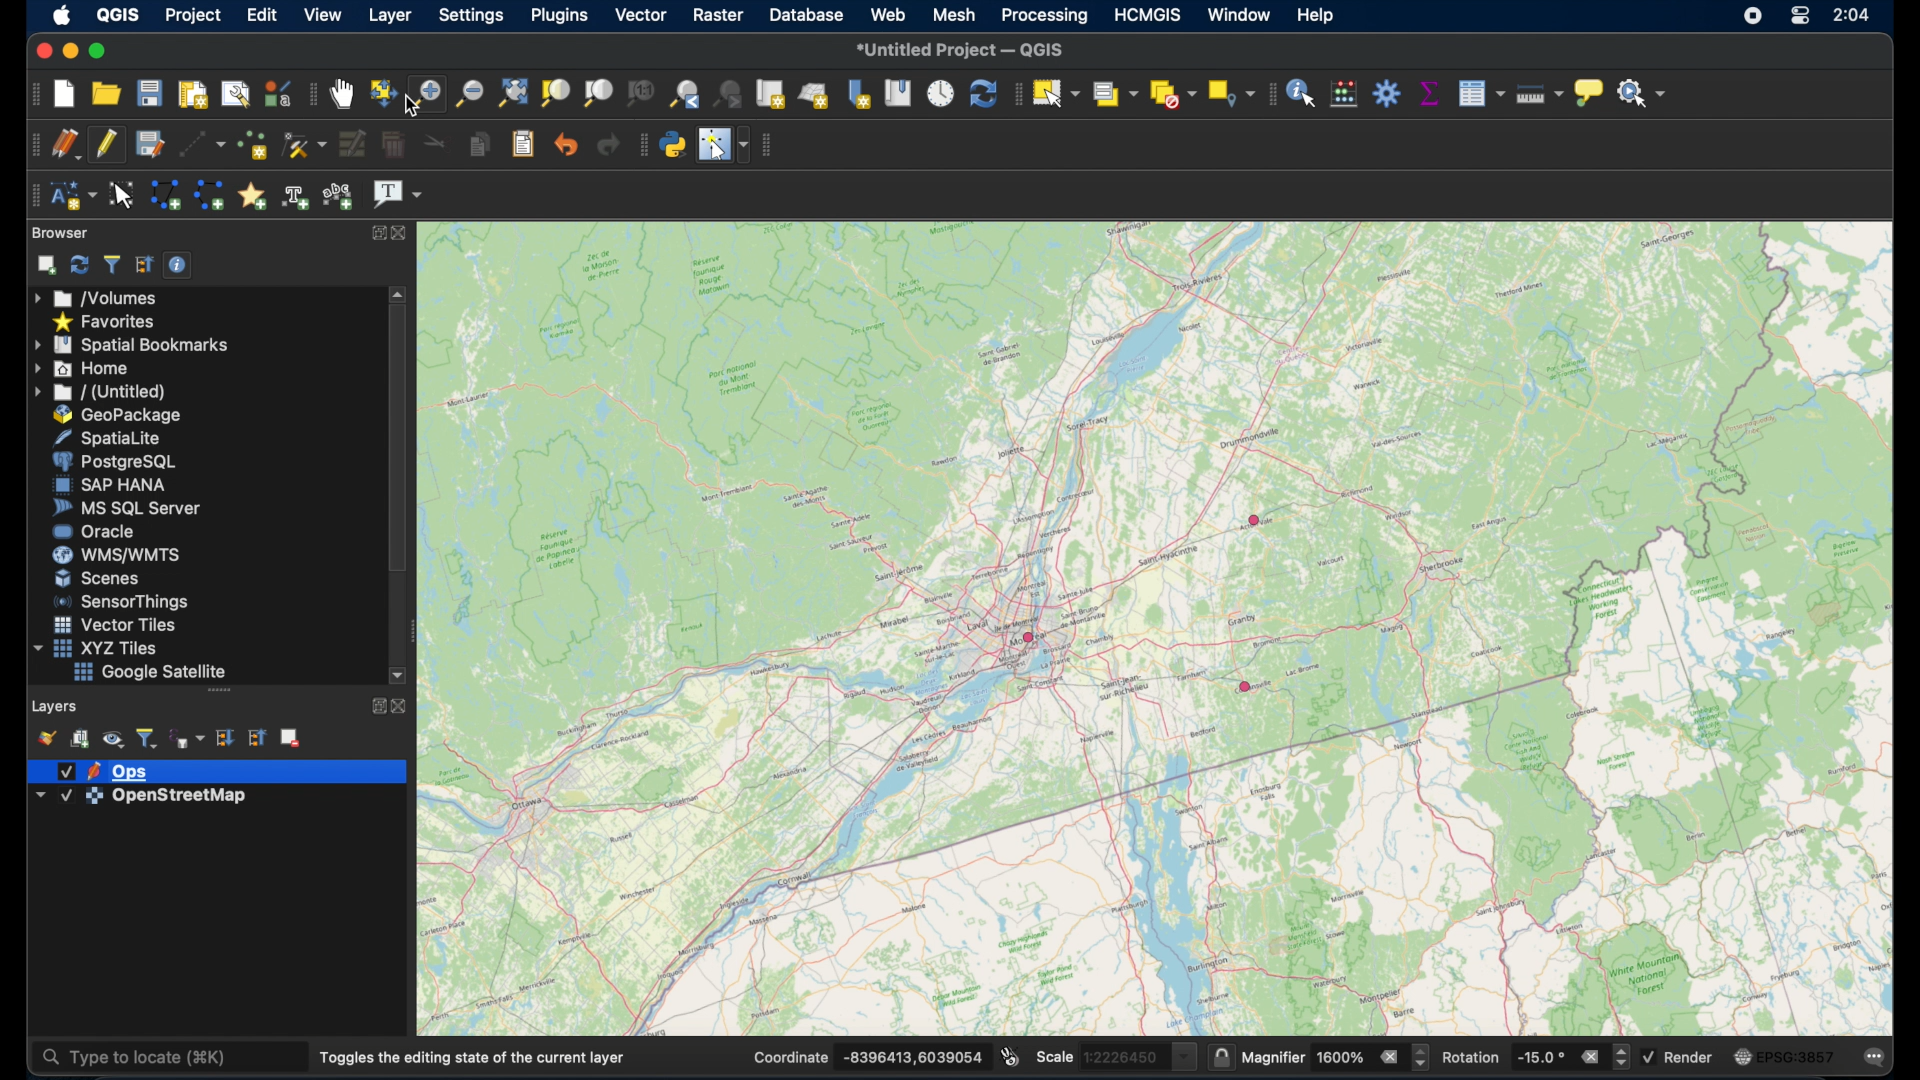 This screenshot has width=1920, height=1080. What do you see at coordinates (1681, 1055) in the screenshot?
I see `render` at bounding box center [1681, 1055].